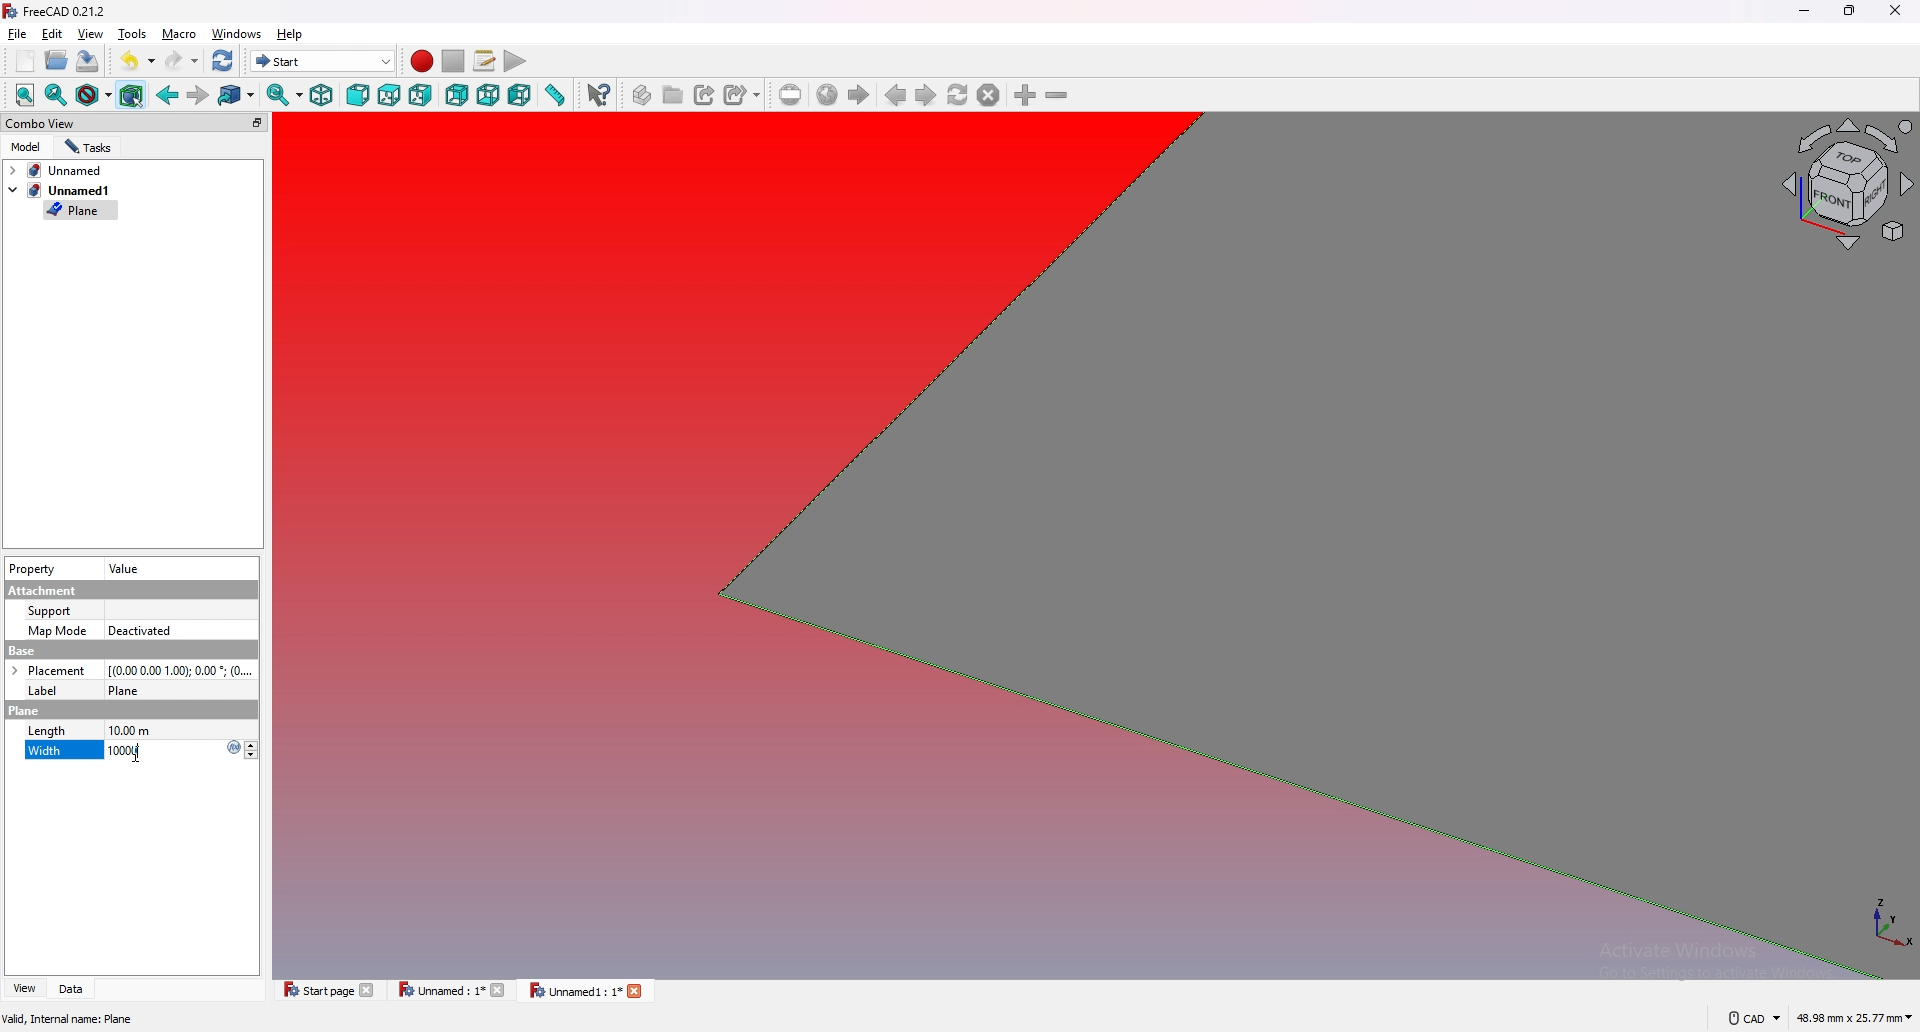 The height and width of the screenshot is (1032, 1920). Describe the element at coordinates (586, 992) in the screenshot. I see `Unnamed 1 : 1*` at that location.